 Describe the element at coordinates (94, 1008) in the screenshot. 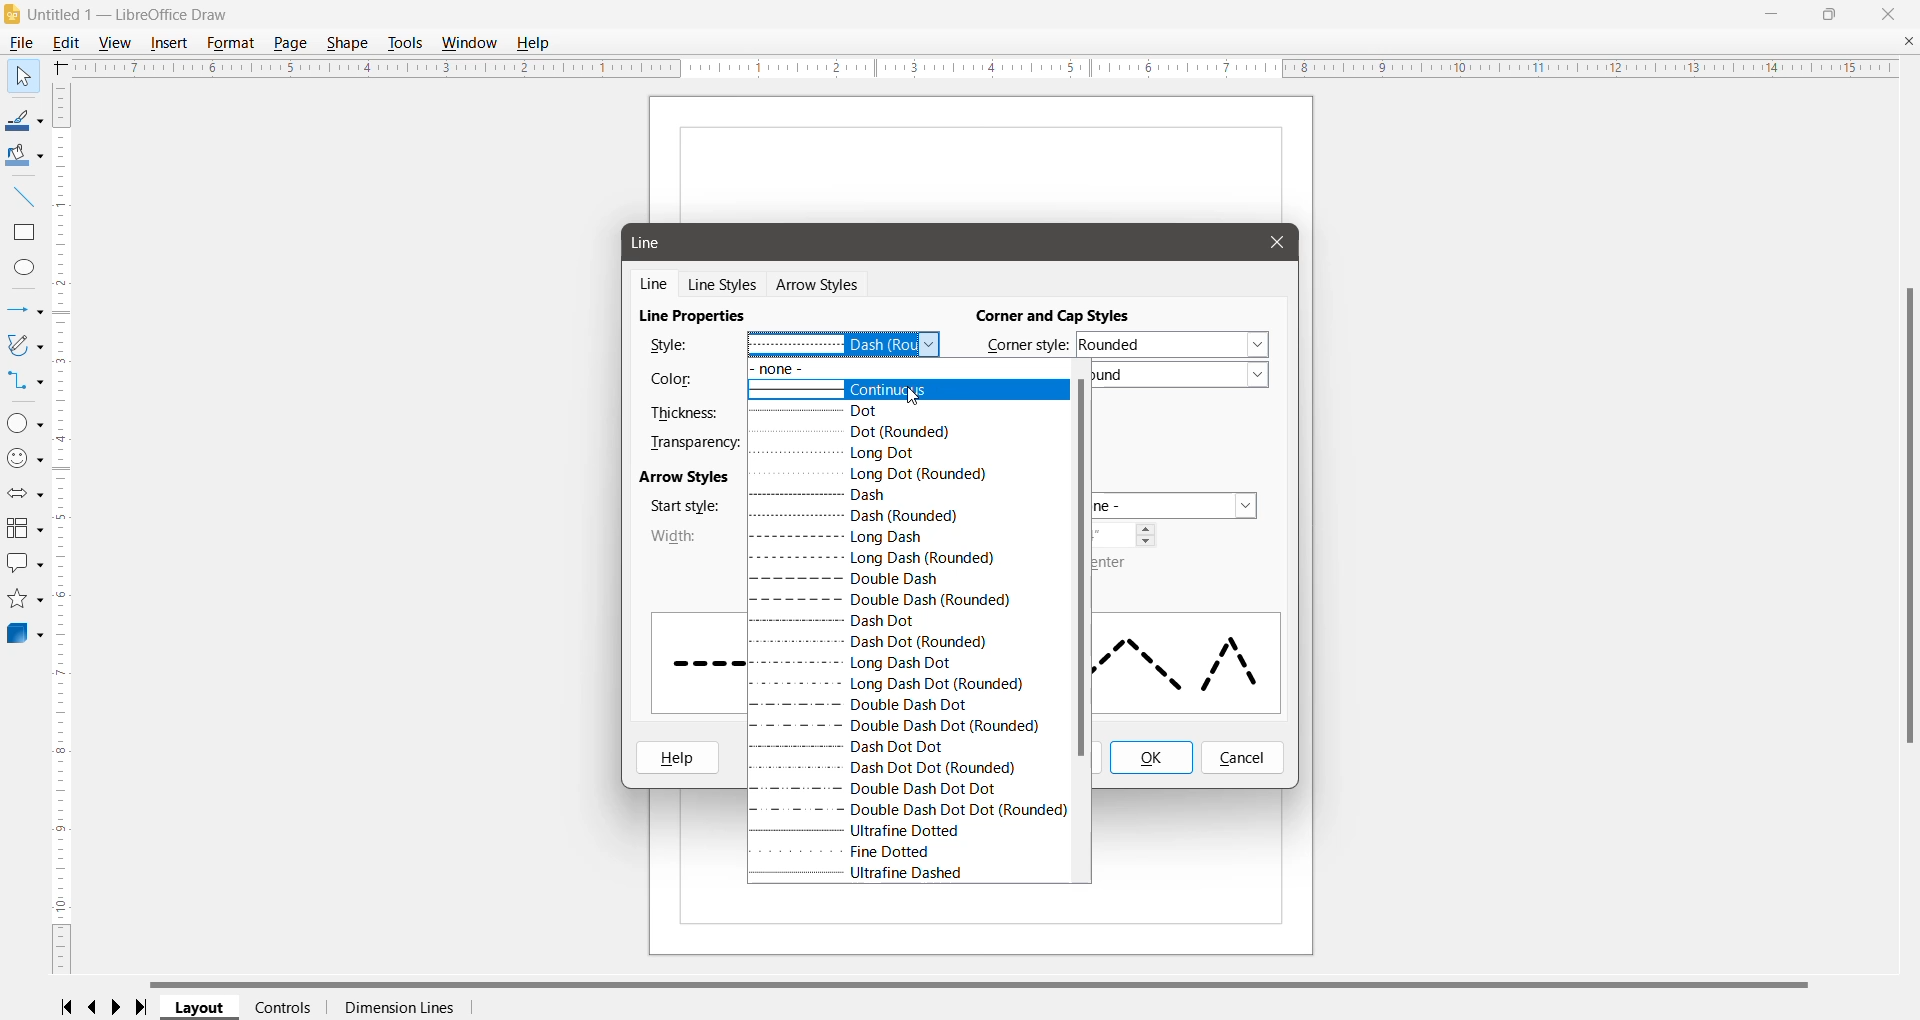

I see `Scroll to previous page` at that location.